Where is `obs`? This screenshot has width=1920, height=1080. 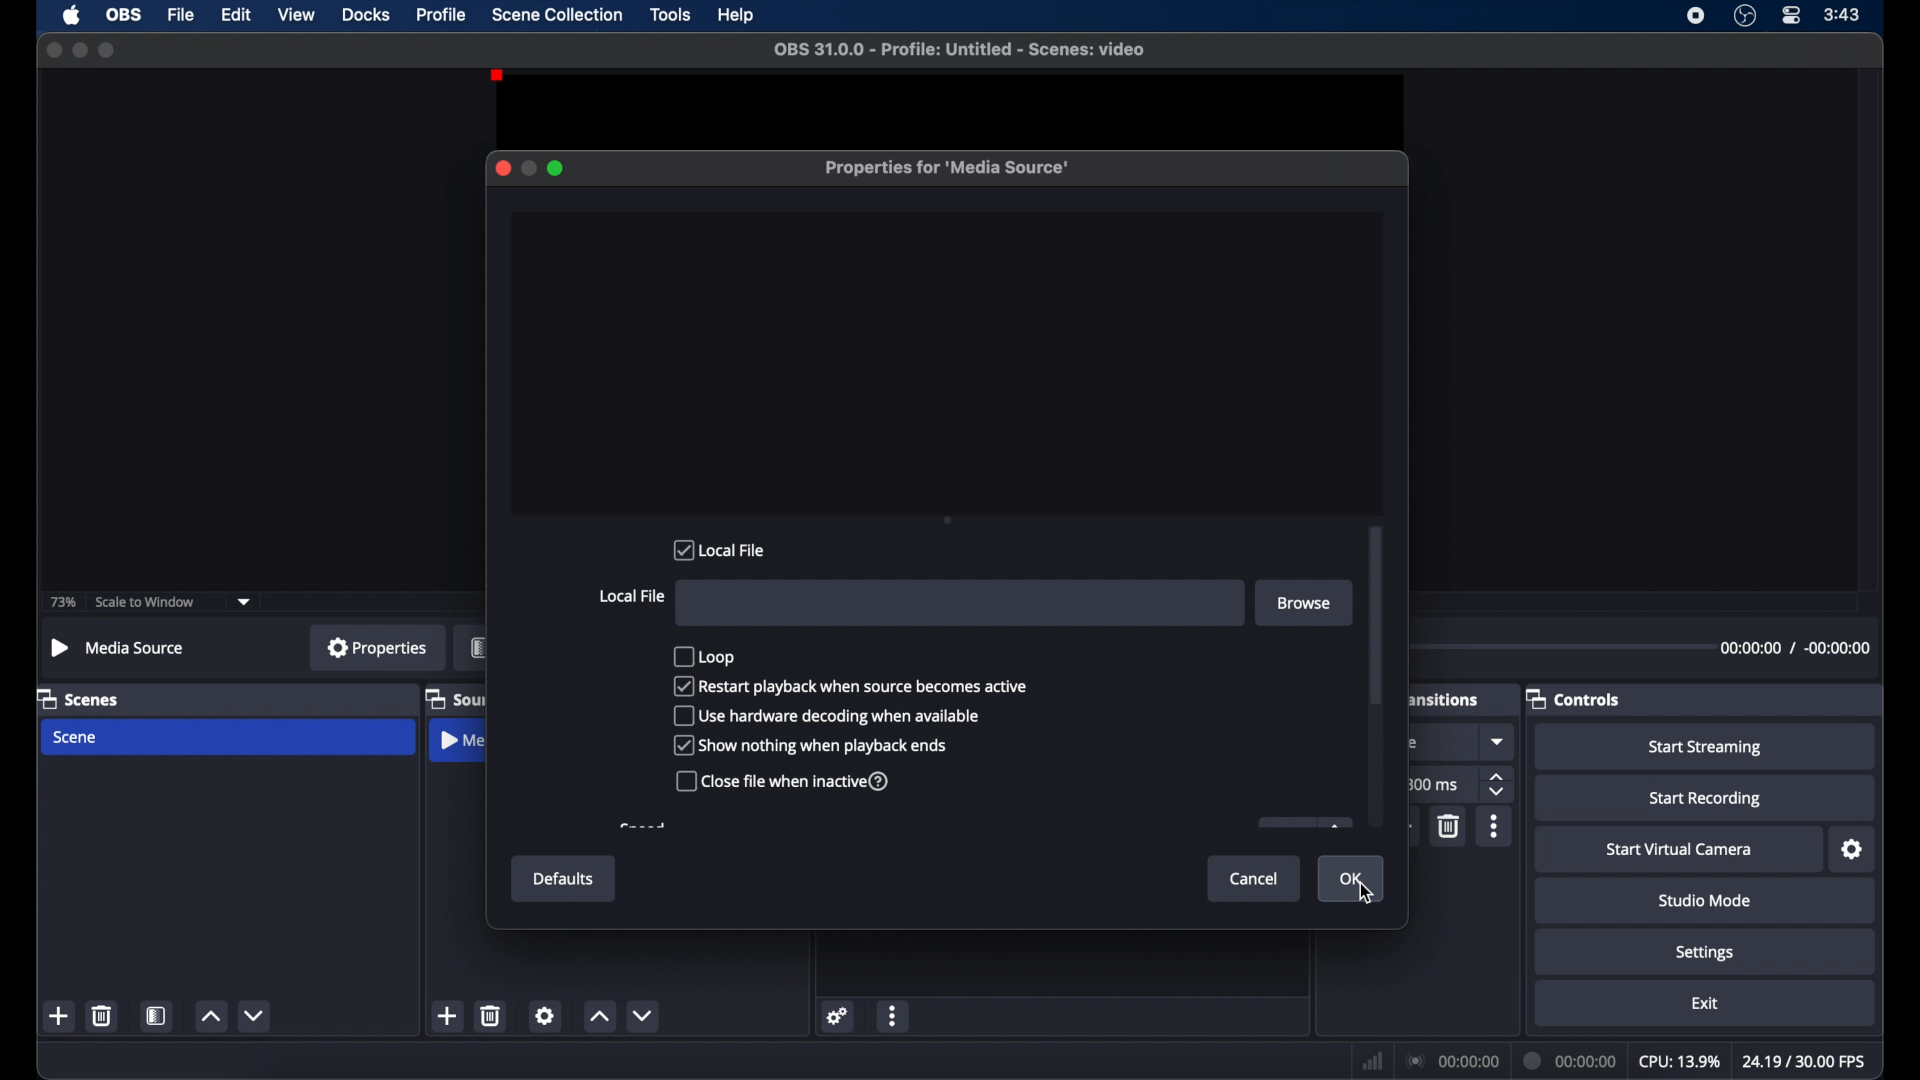
obs is located at coordinates (124, 15).